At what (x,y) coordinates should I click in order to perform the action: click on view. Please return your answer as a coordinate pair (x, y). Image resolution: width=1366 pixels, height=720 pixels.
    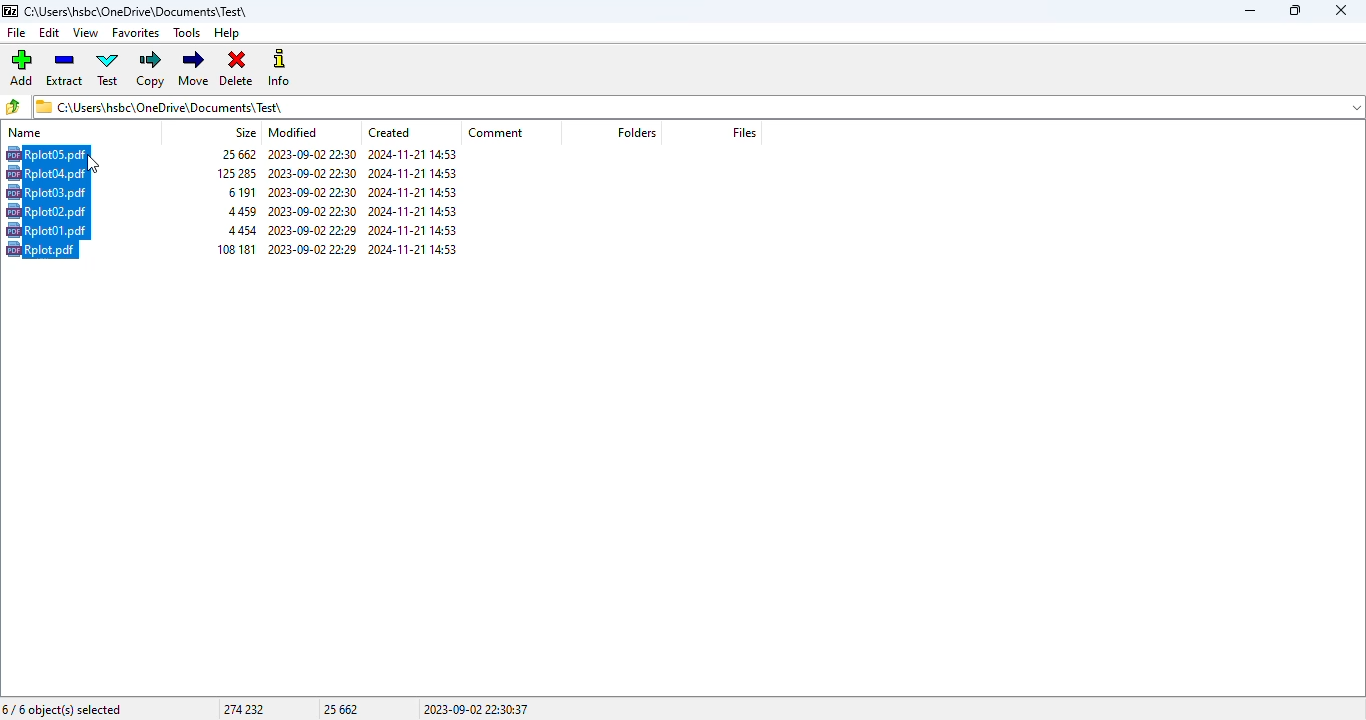
    Looking at the image, I should click on (86, 32).